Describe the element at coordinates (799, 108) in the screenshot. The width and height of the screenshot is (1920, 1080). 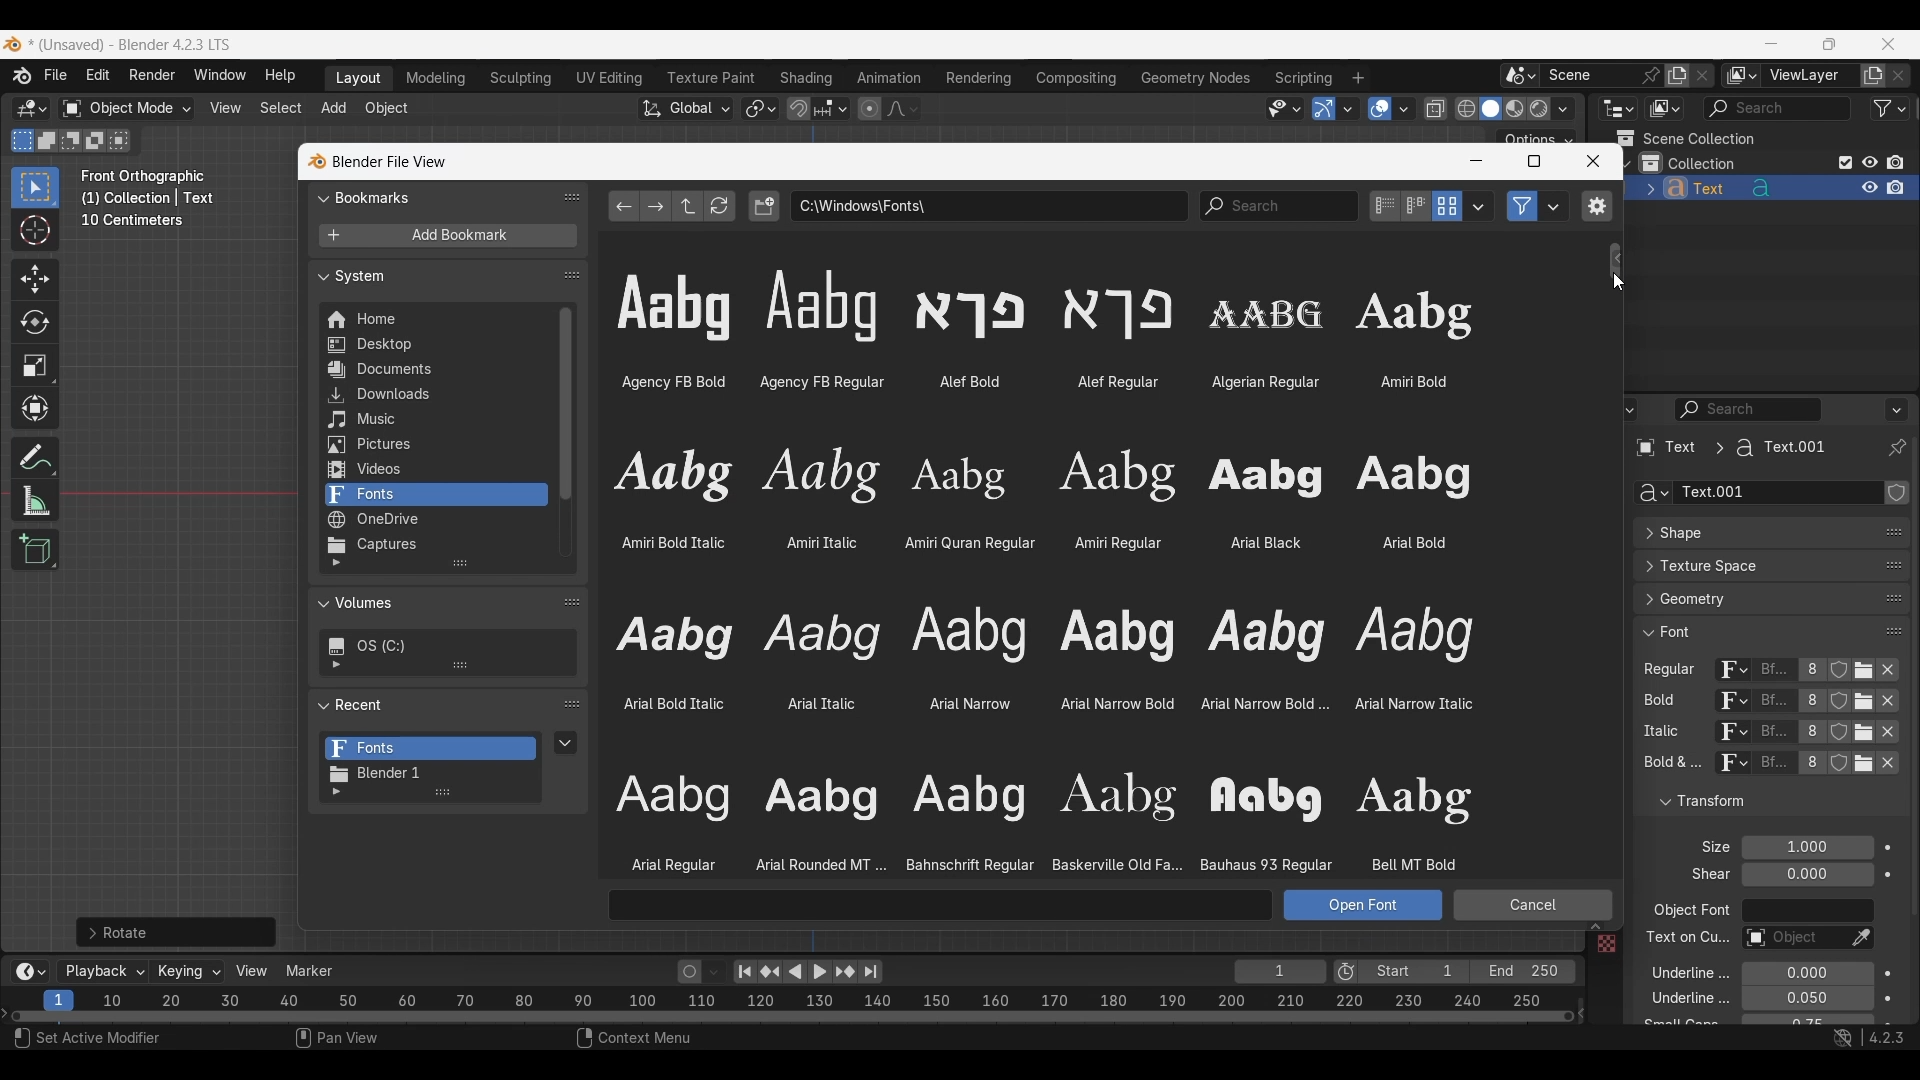
I see `Snap during transform` at that location.